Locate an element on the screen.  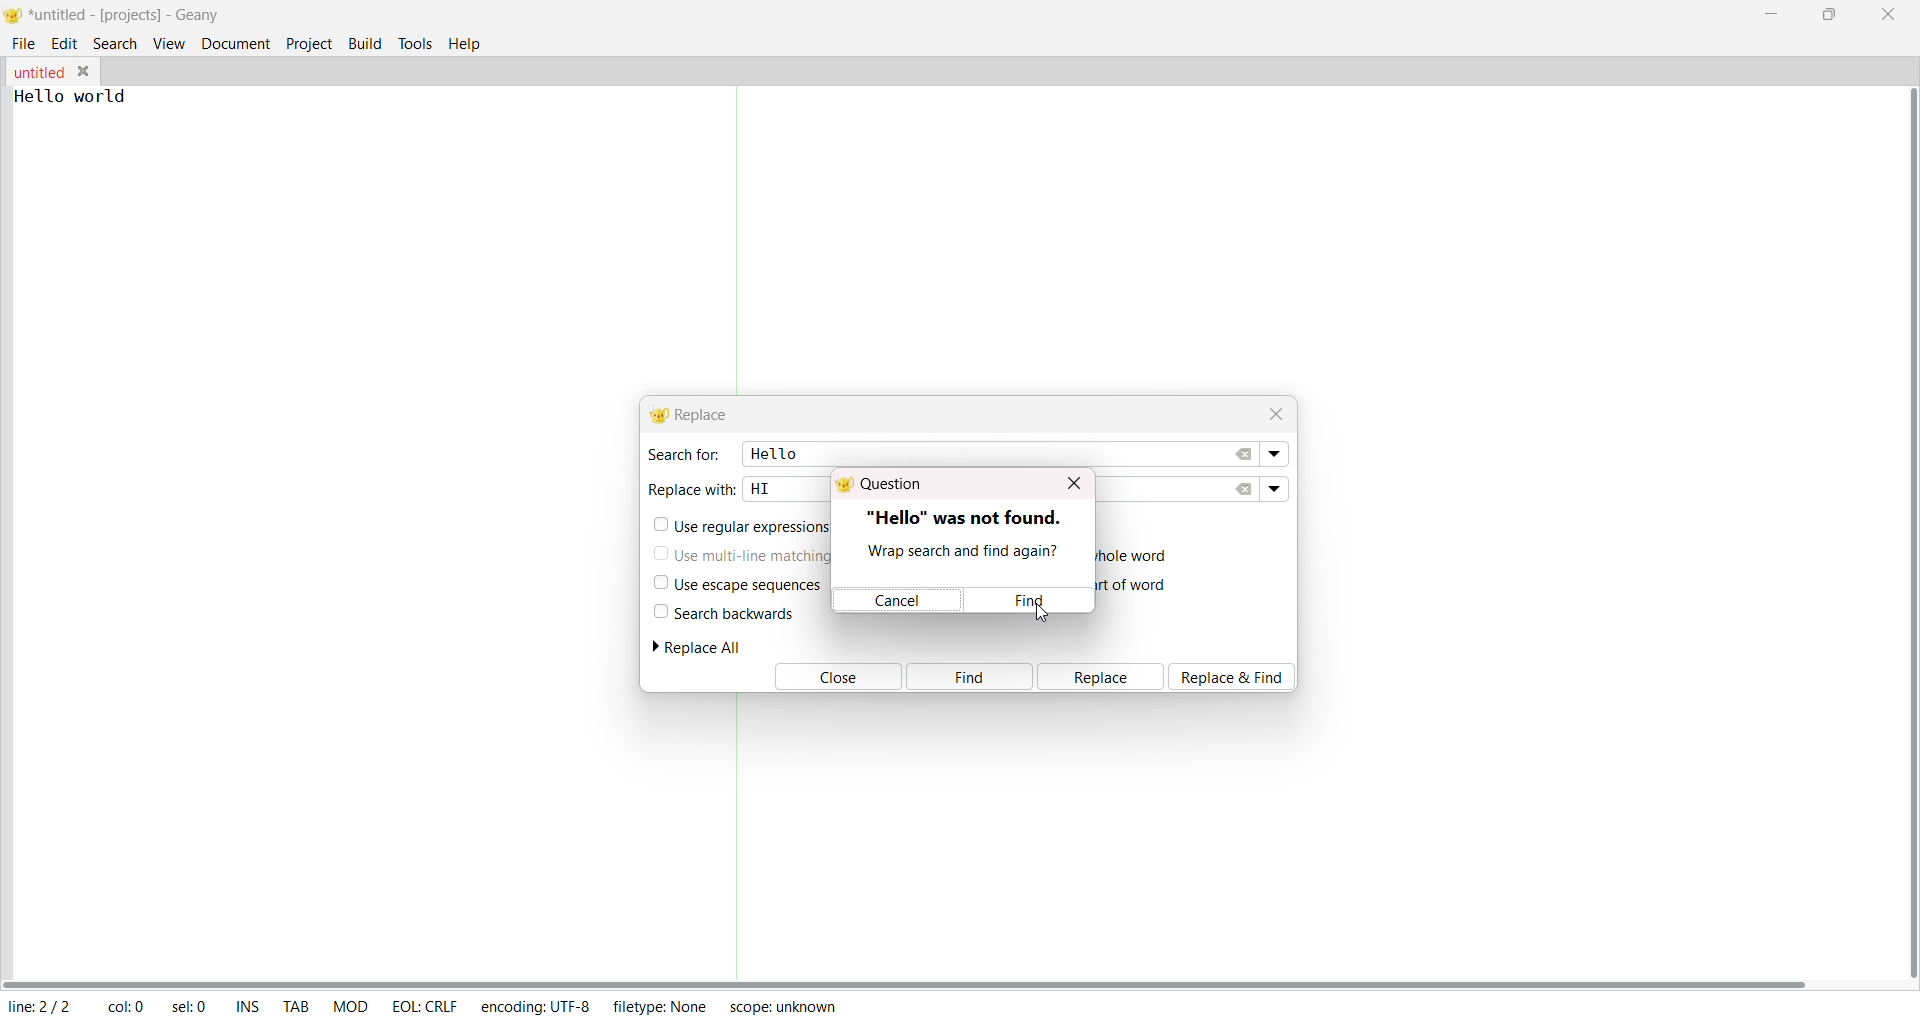
cancel is located at coordinates (900, 601).